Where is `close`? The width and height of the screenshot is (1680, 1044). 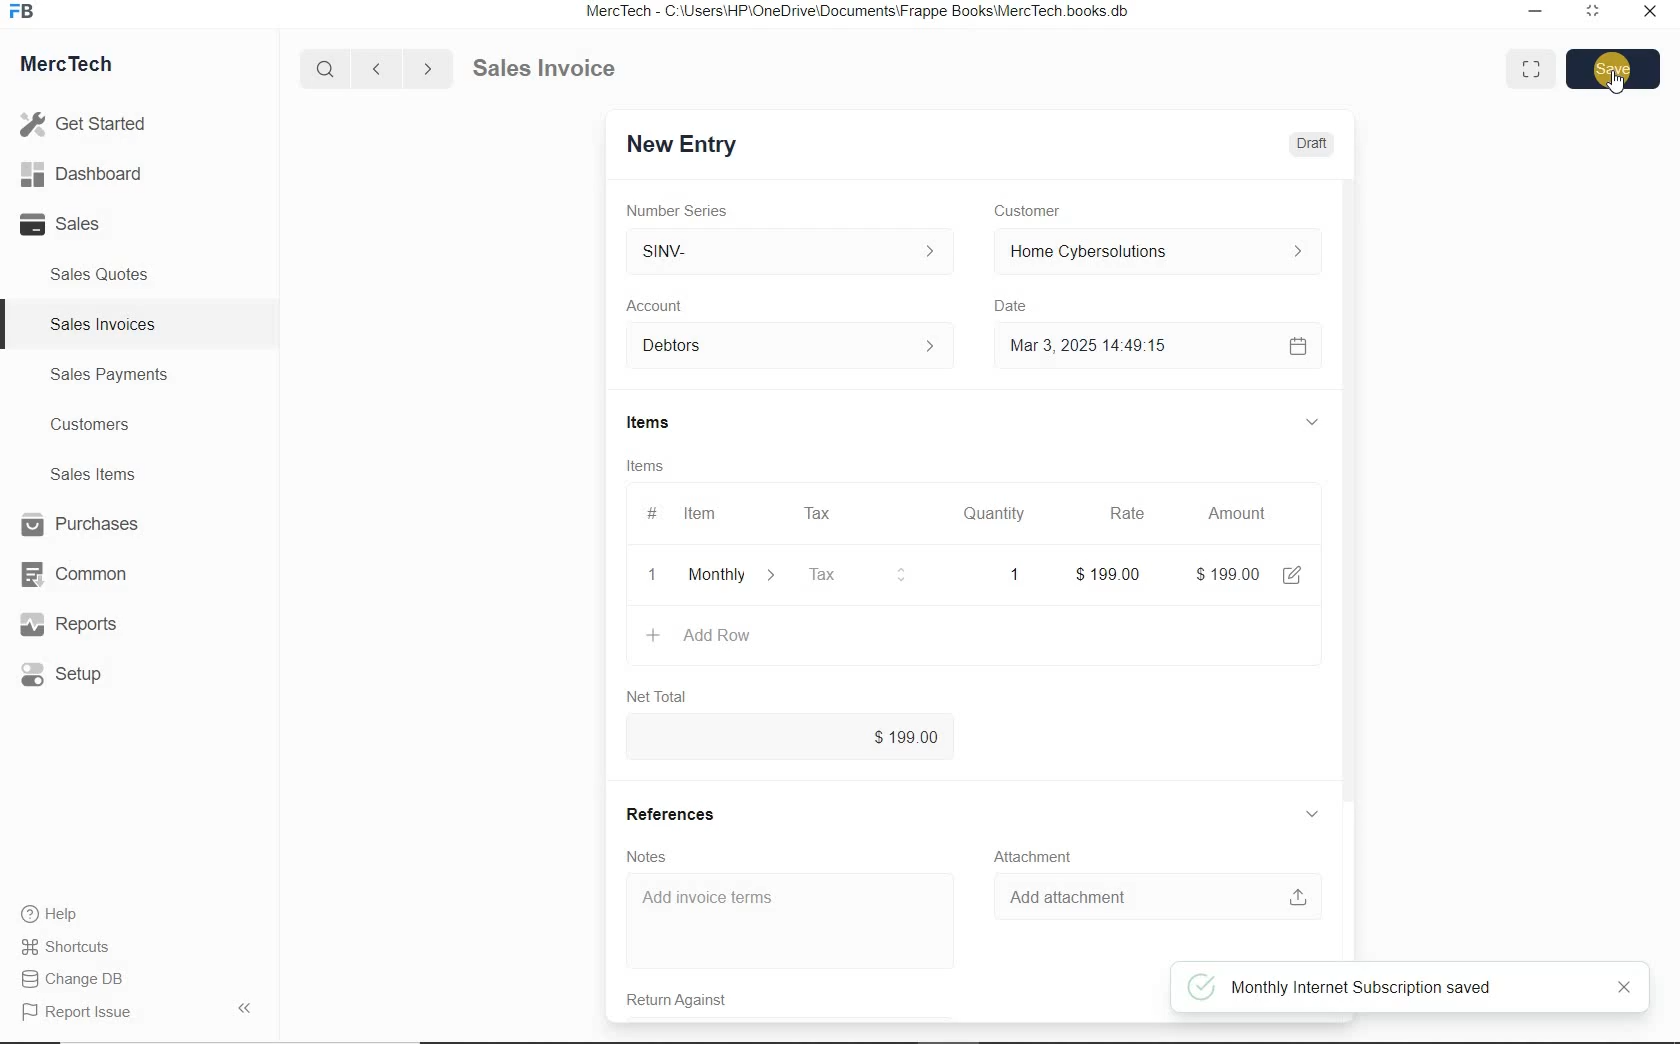
close is located at coordinates (1621, 986).